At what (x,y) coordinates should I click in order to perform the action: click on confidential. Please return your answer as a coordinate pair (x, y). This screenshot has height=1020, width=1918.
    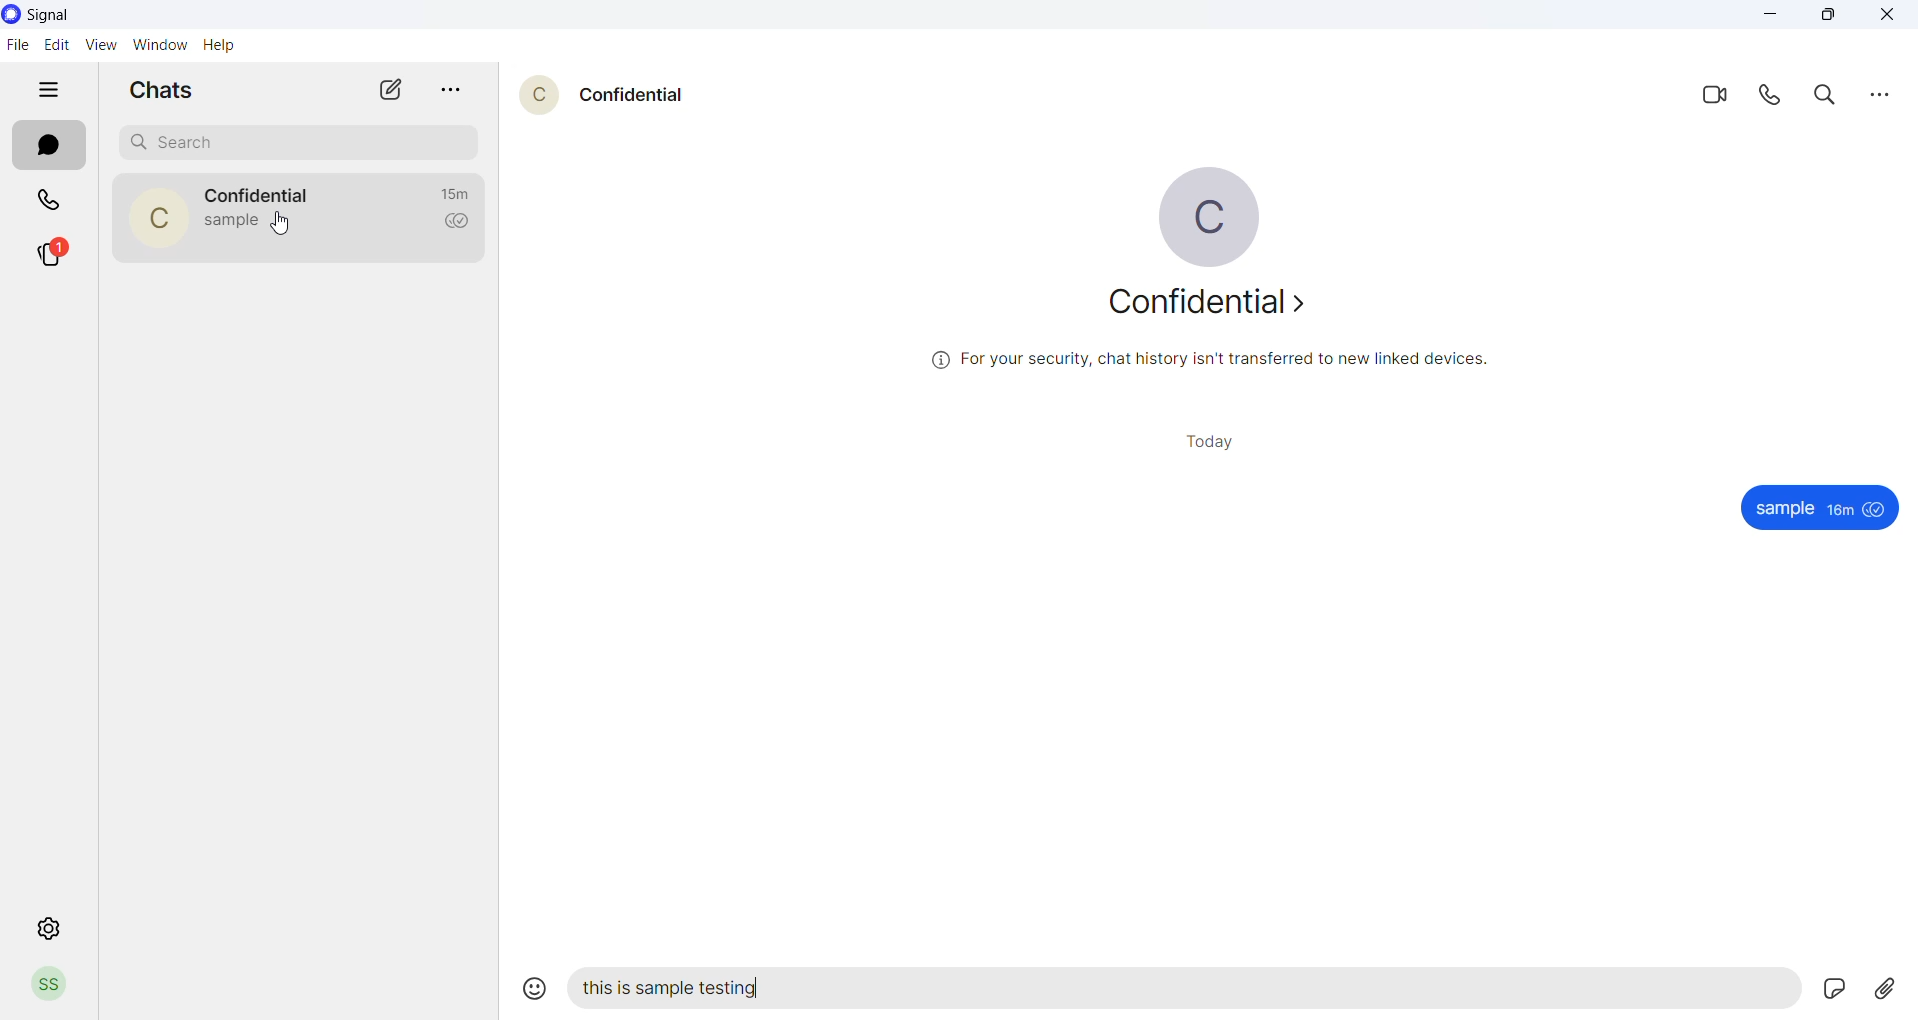
    Looking at the image, I should click on (631, 98).